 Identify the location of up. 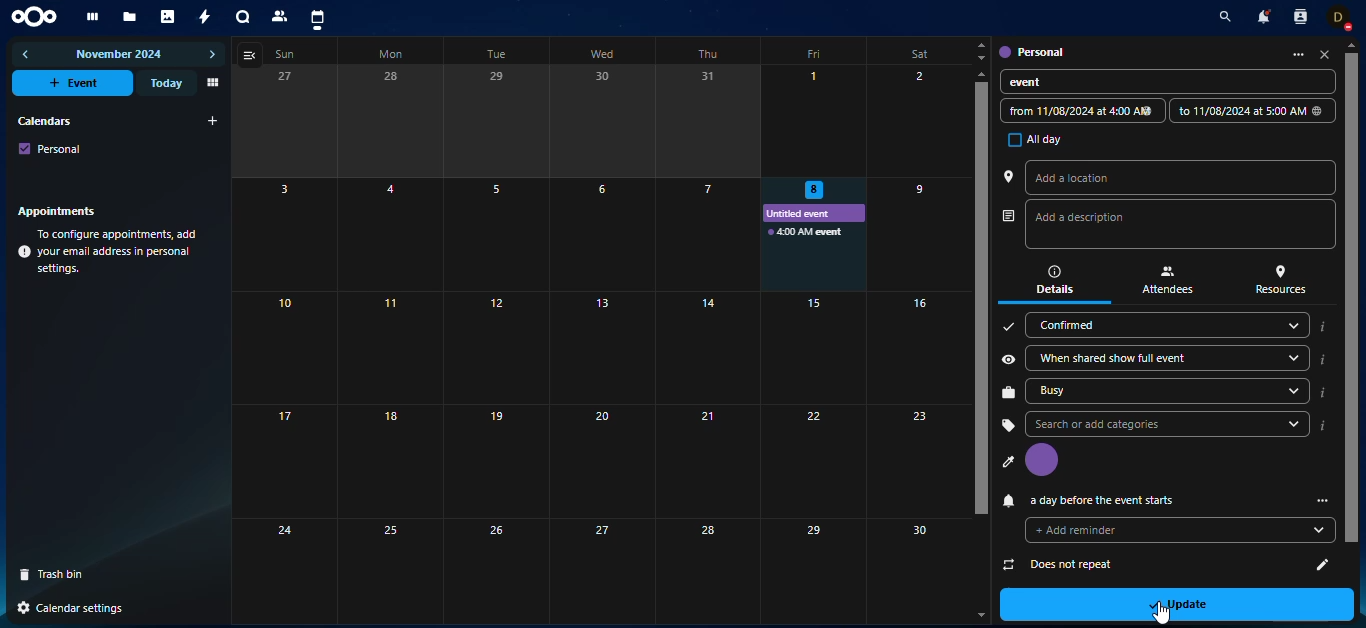
(983, 73).